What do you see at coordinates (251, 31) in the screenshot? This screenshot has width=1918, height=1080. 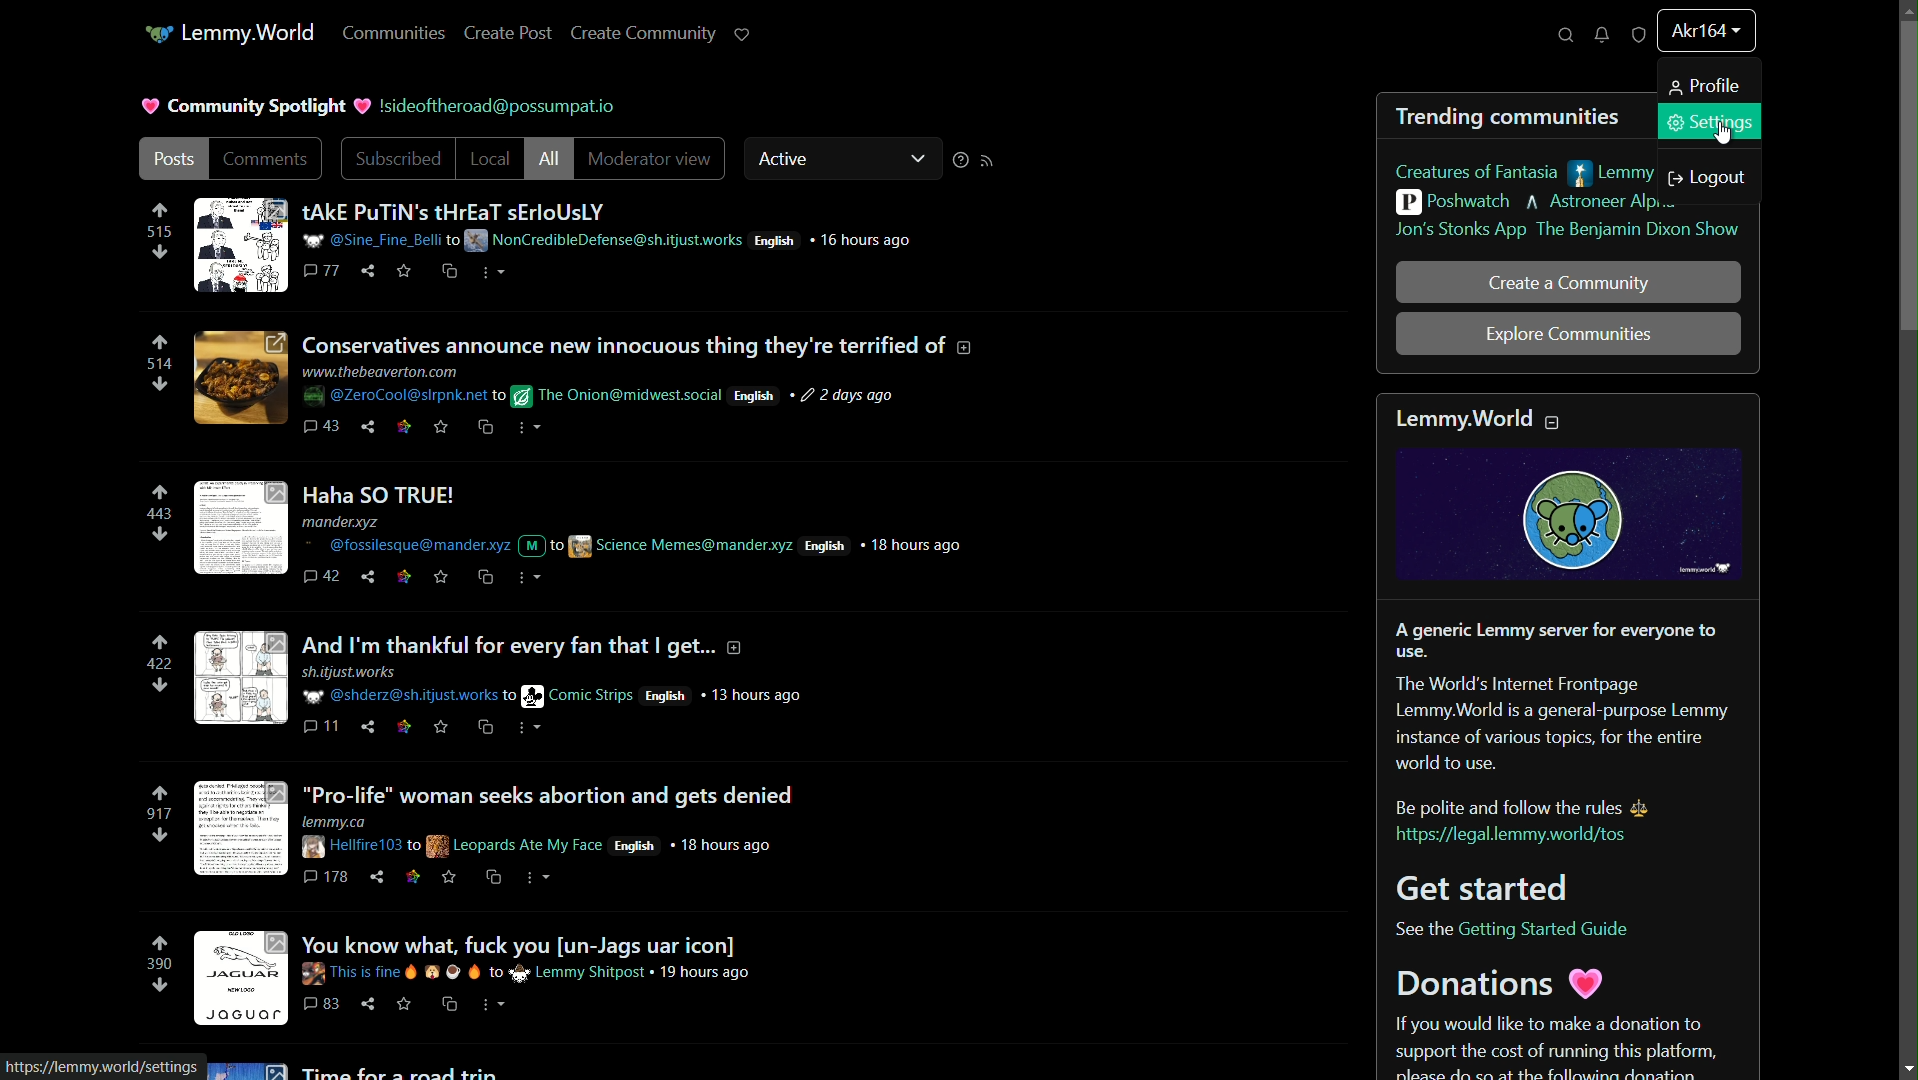 I see `server name` at bounding box center [251, 31].